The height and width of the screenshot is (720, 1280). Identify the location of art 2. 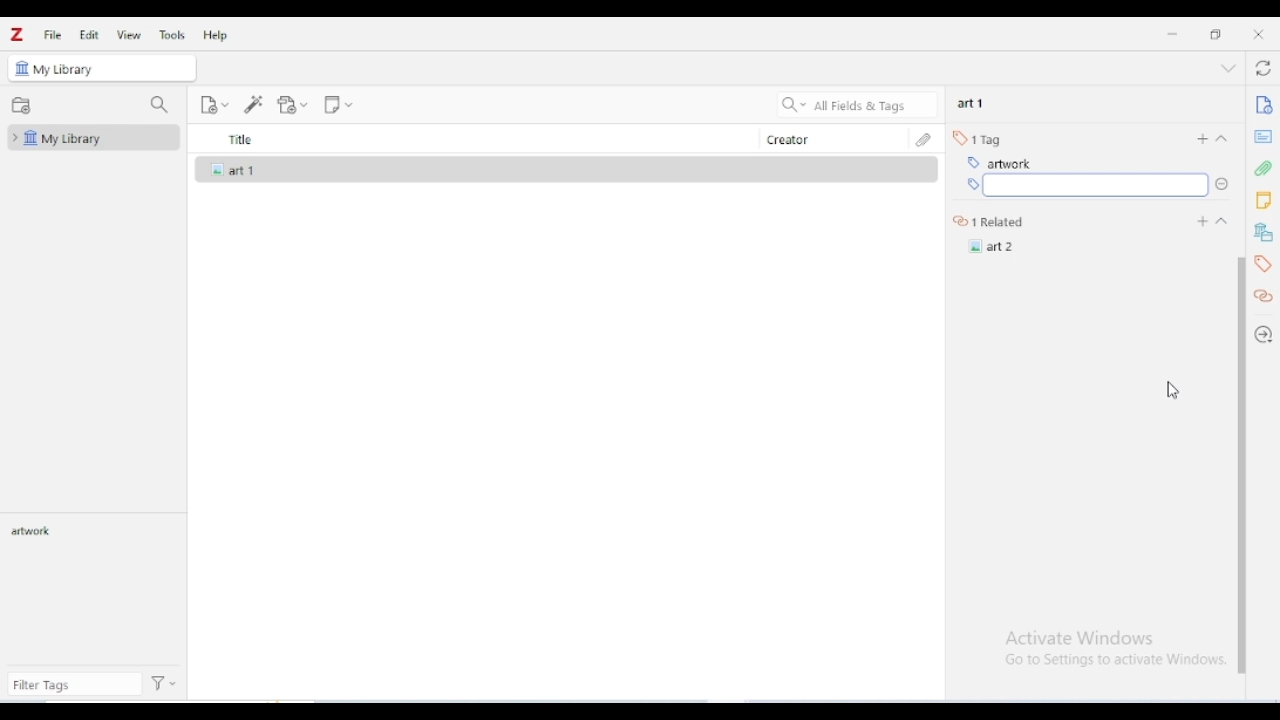
(1002, 165).